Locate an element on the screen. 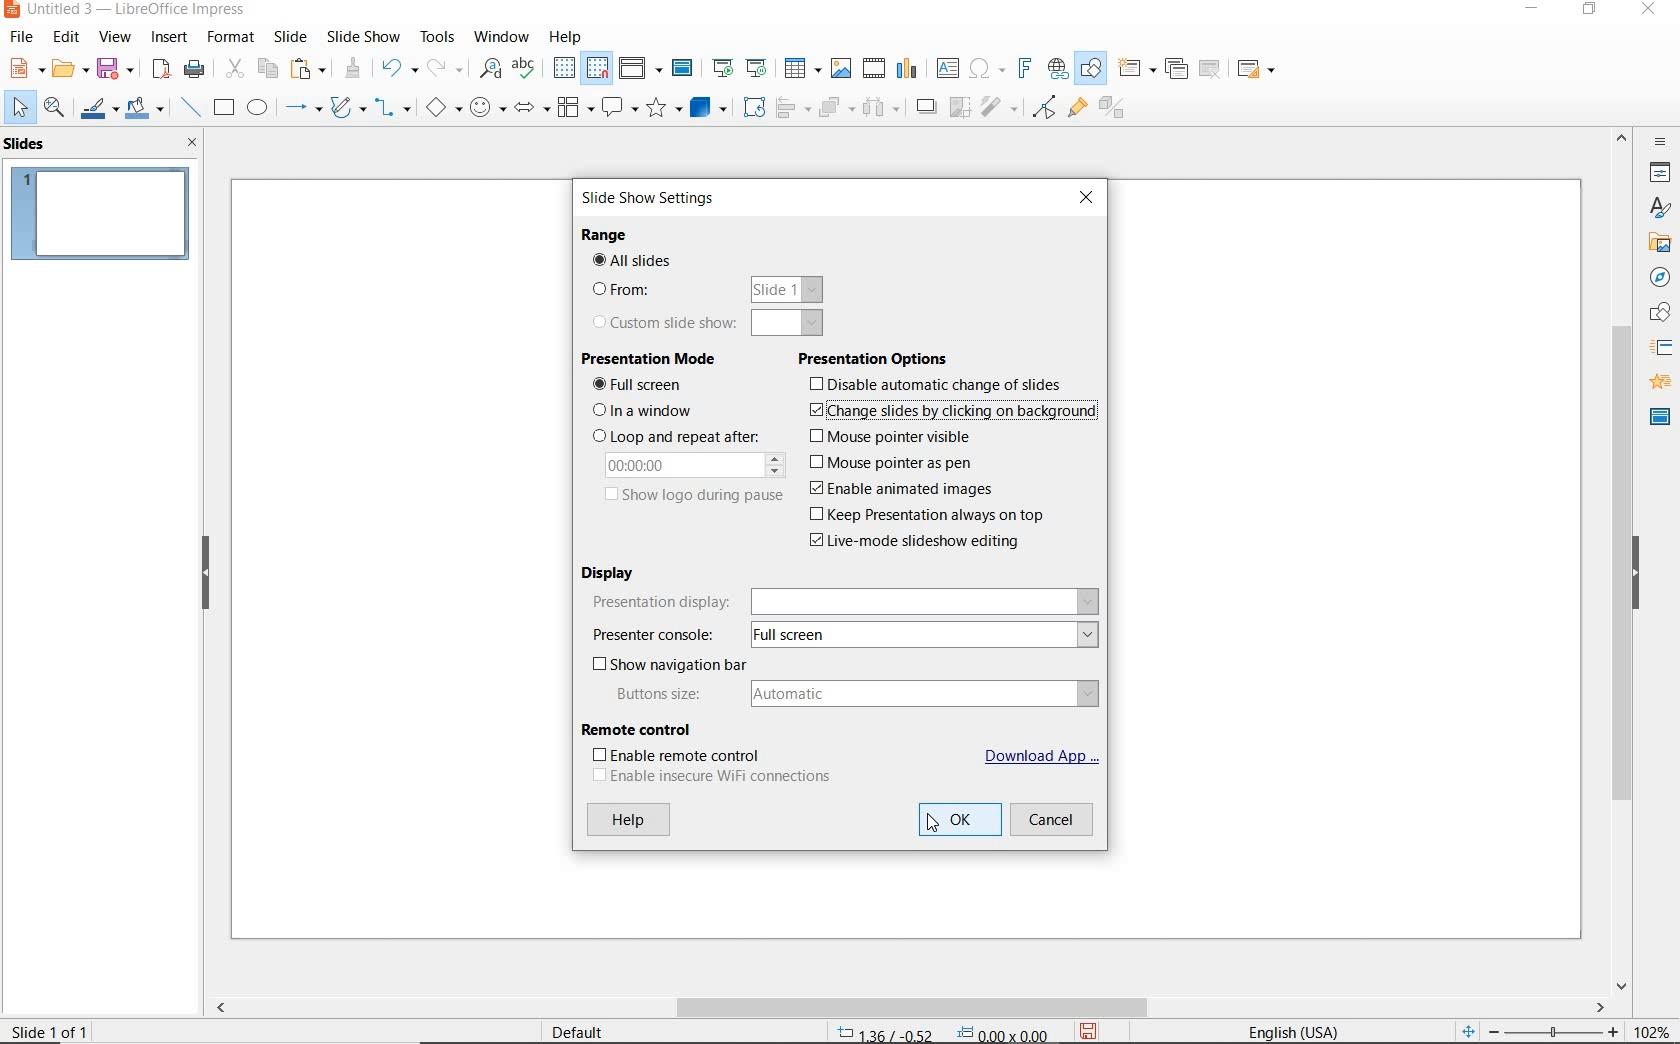 The height and width of the screenshot is (1044, 1680). FILTER is located at coordinates (999, 107).